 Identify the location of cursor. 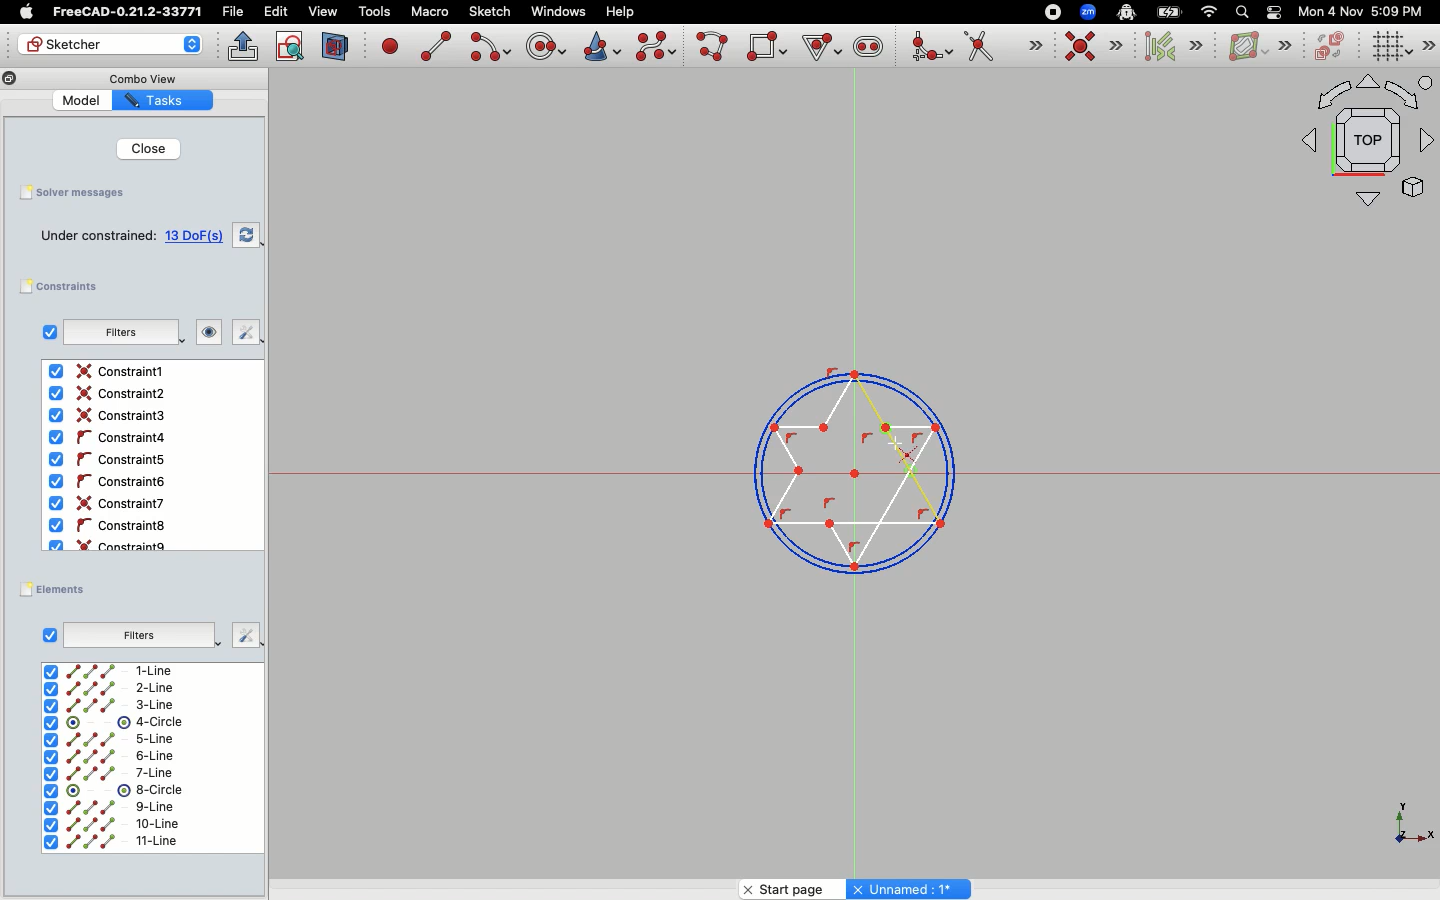
(899, 444).